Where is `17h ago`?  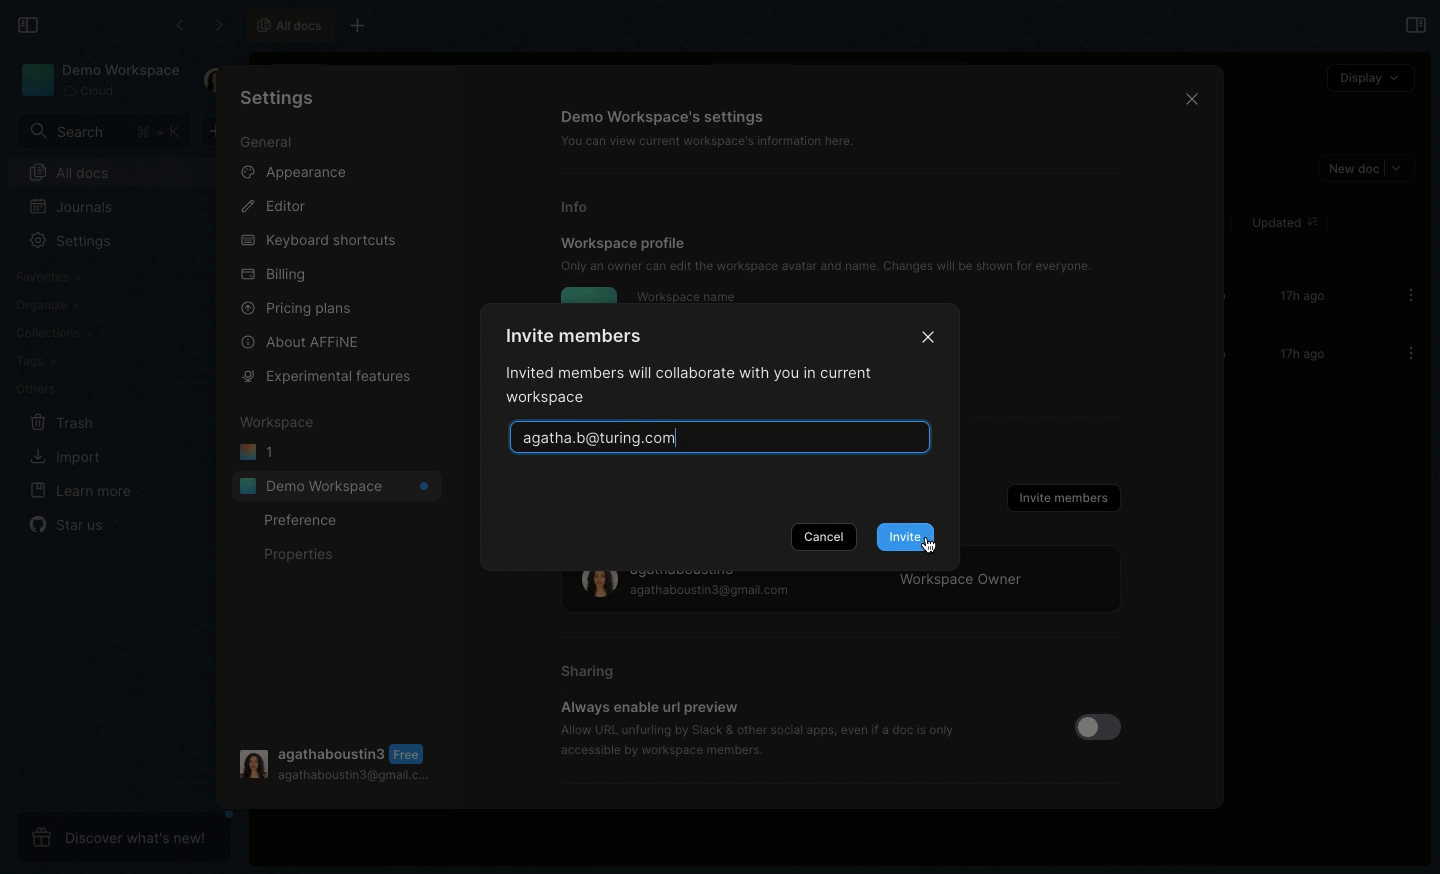
17h ago is located at coordinates (1298, 298).